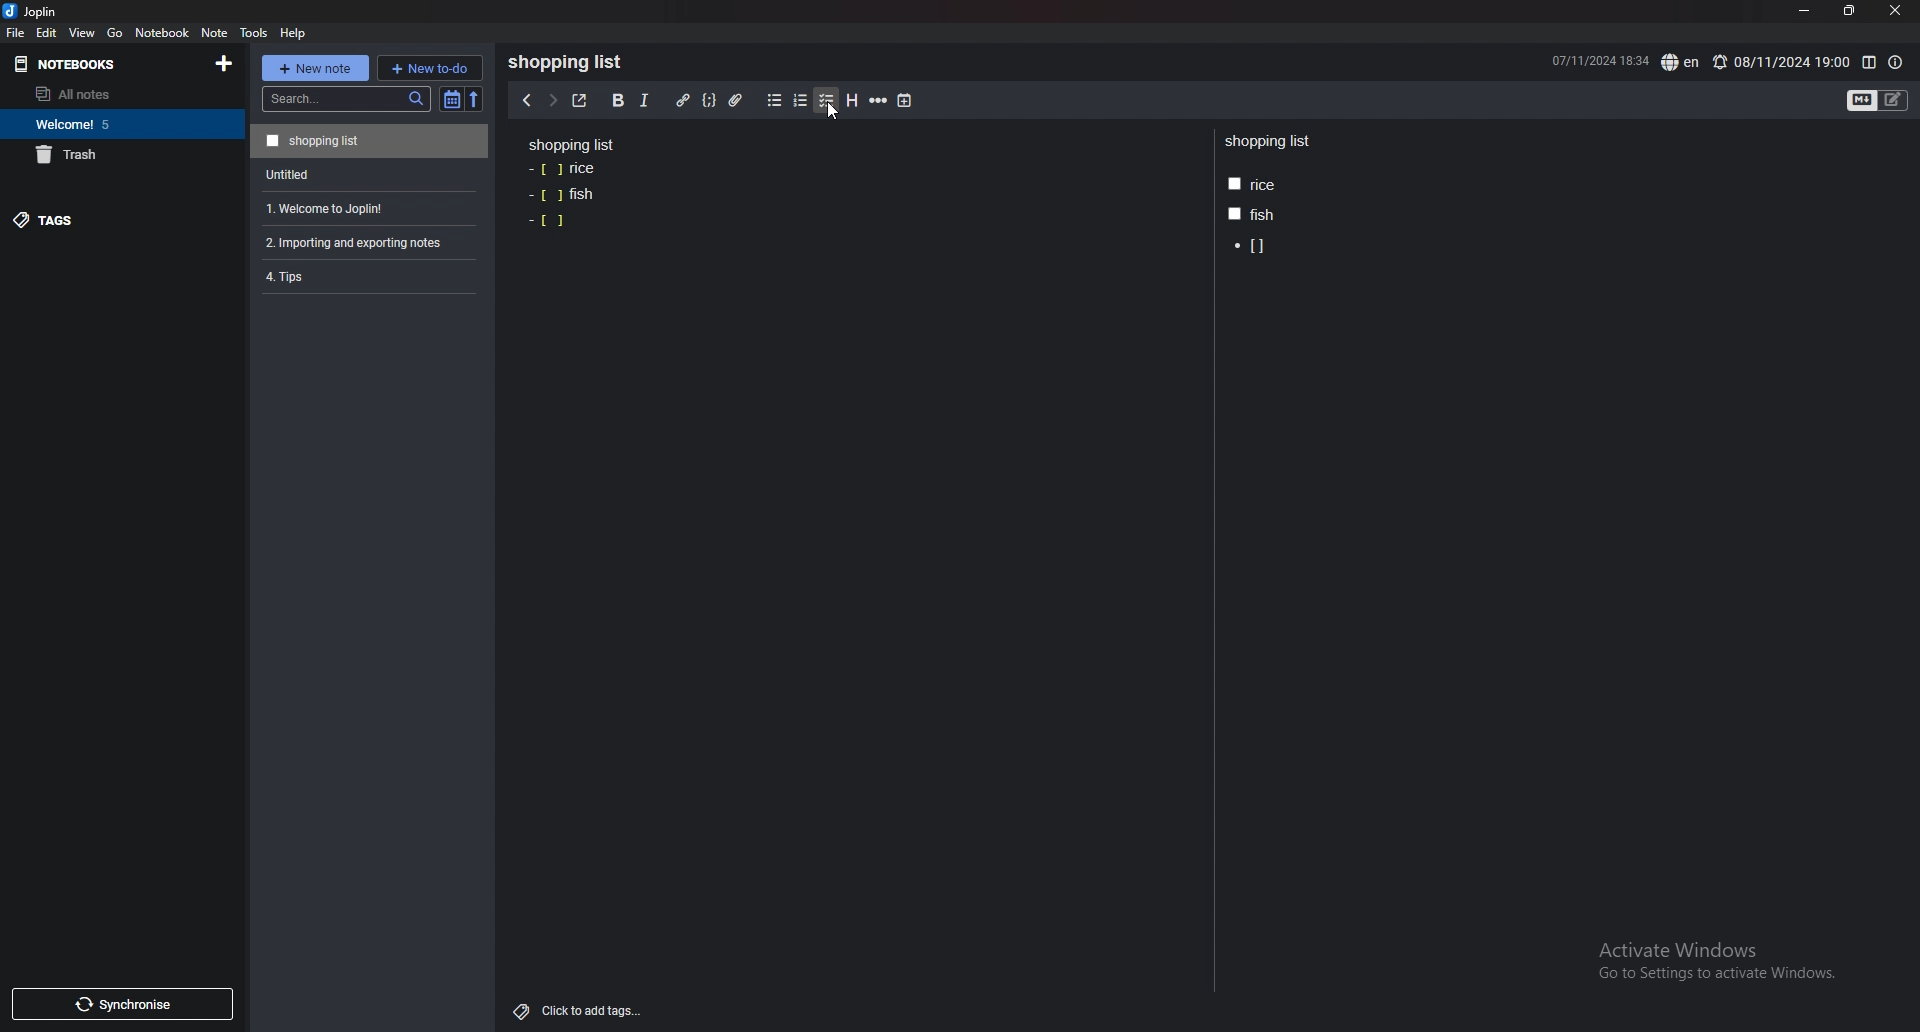 The image size is (1920, 1032). Describe the element at coordinates (225, 62) in the screenshot. I see `add notebooks` at that location.